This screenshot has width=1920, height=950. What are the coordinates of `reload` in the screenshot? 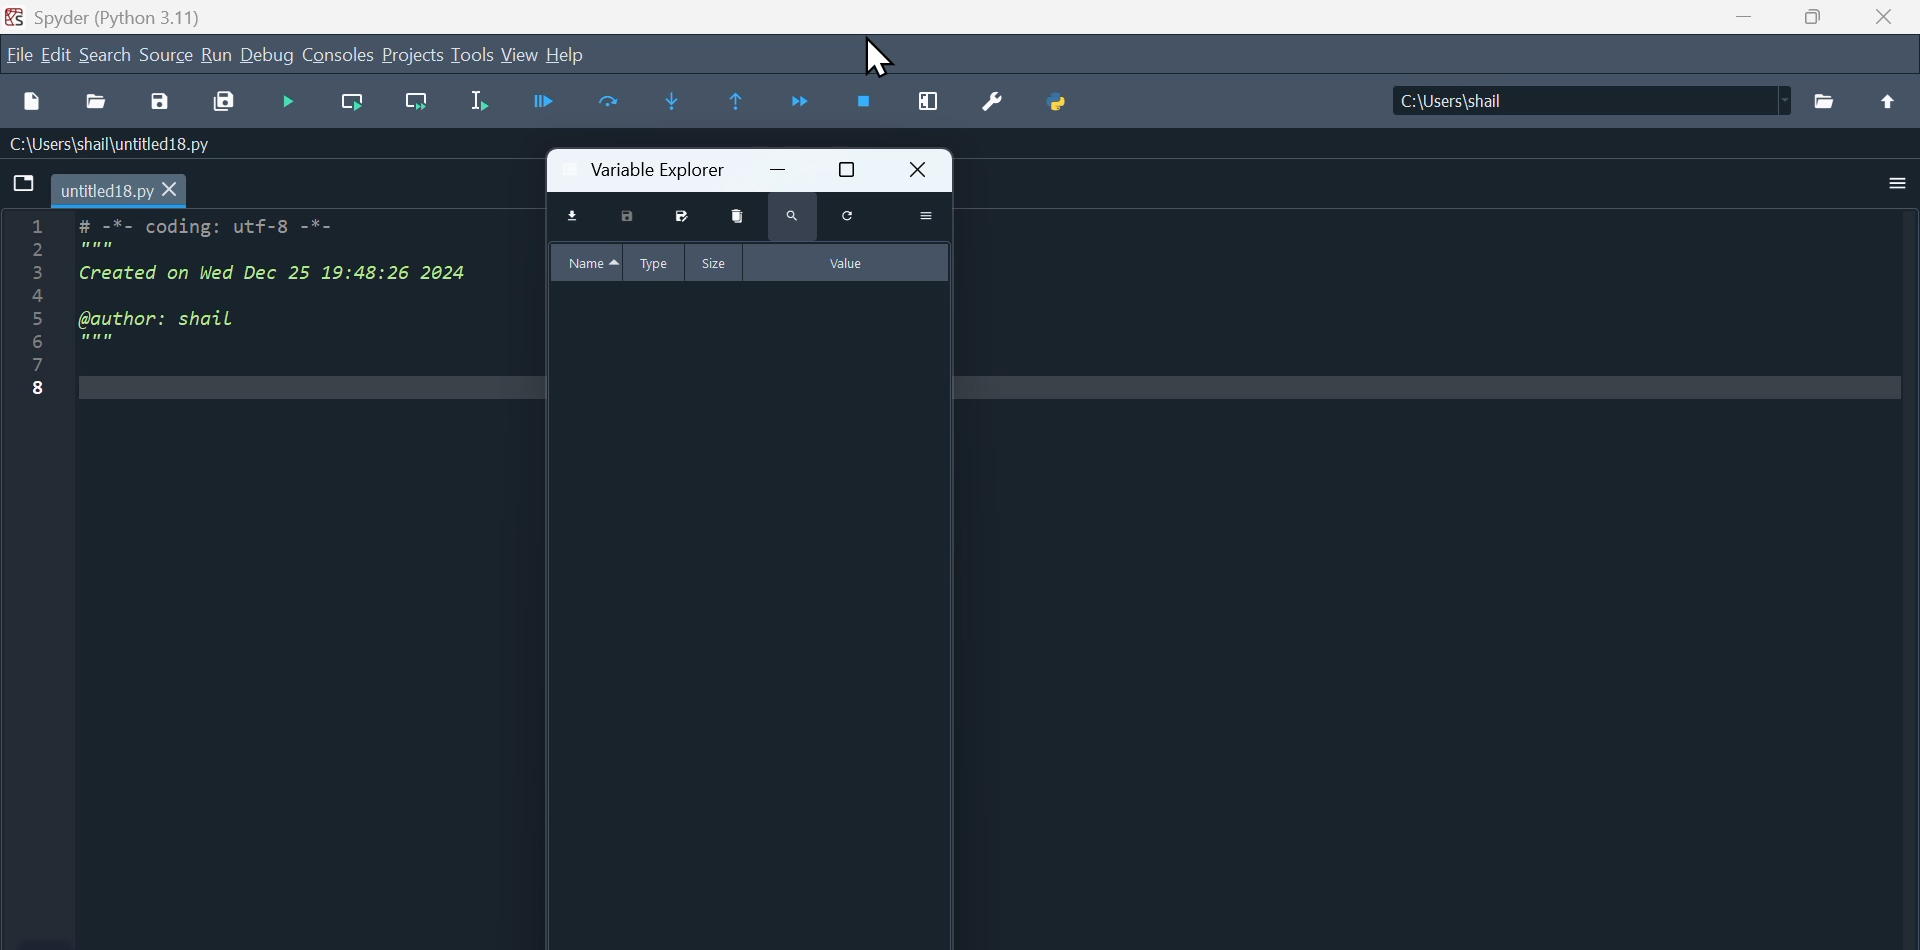 It's located at (845, 216).